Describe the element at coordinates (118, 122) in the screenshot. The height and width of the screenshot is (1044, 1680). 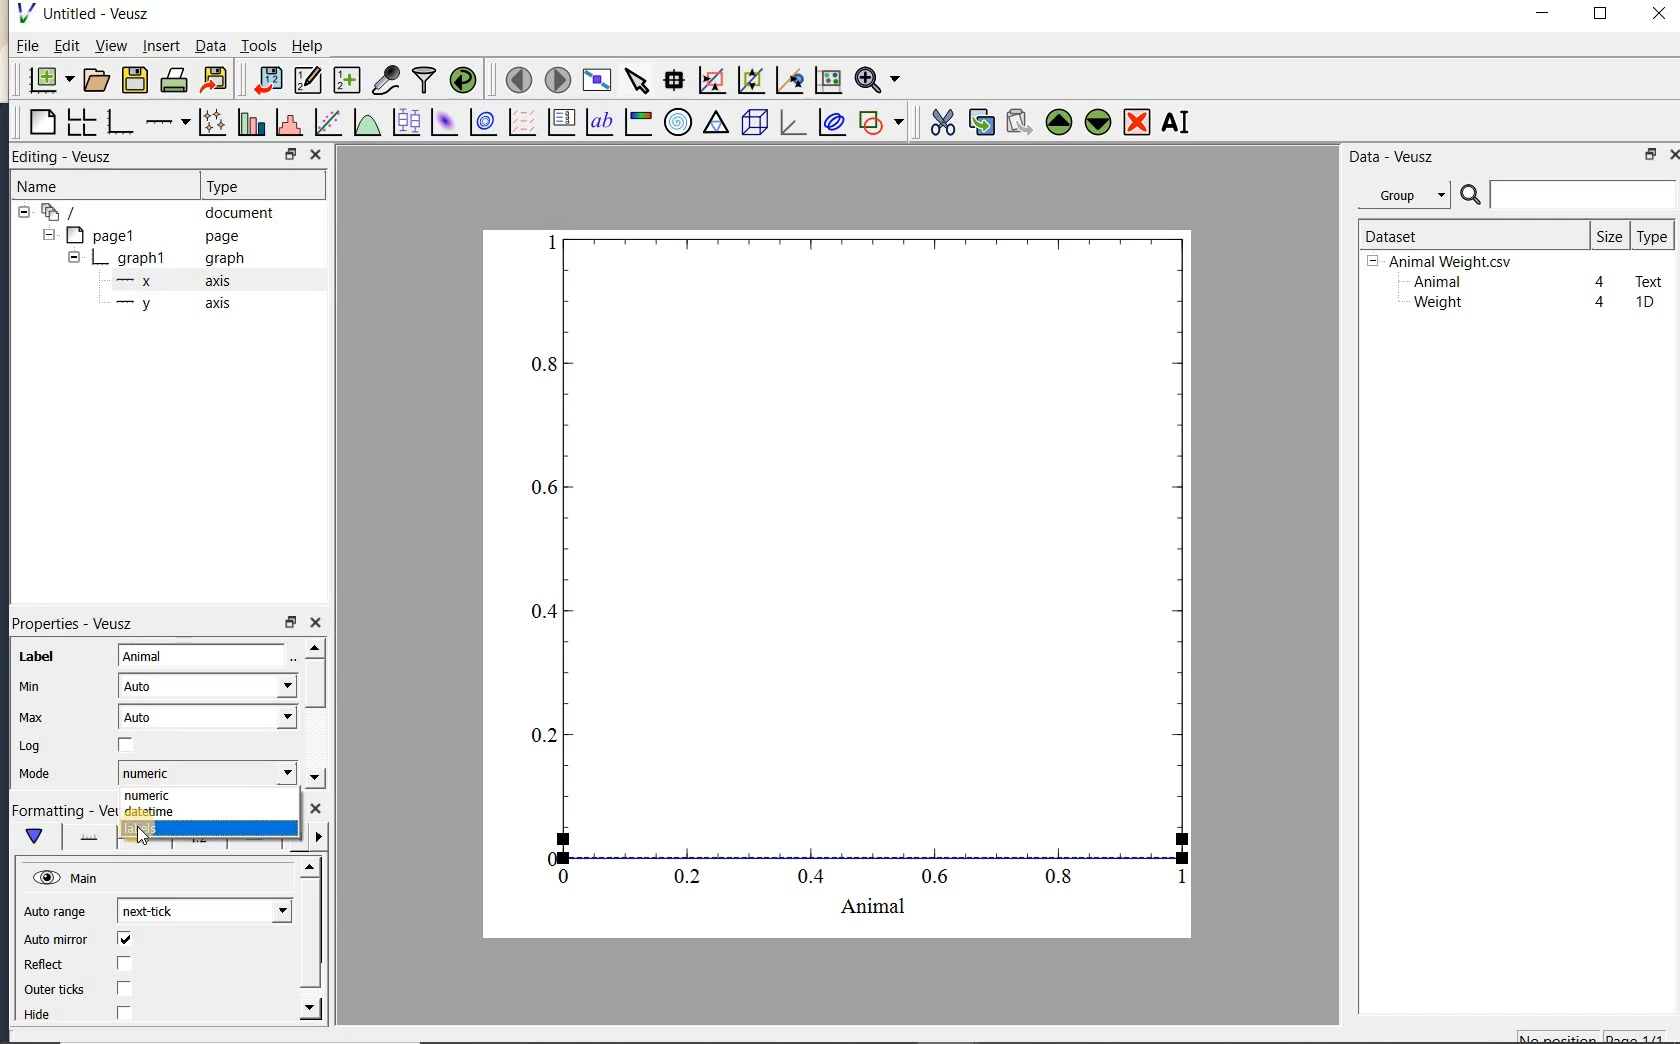
I see `base graph` at that location.